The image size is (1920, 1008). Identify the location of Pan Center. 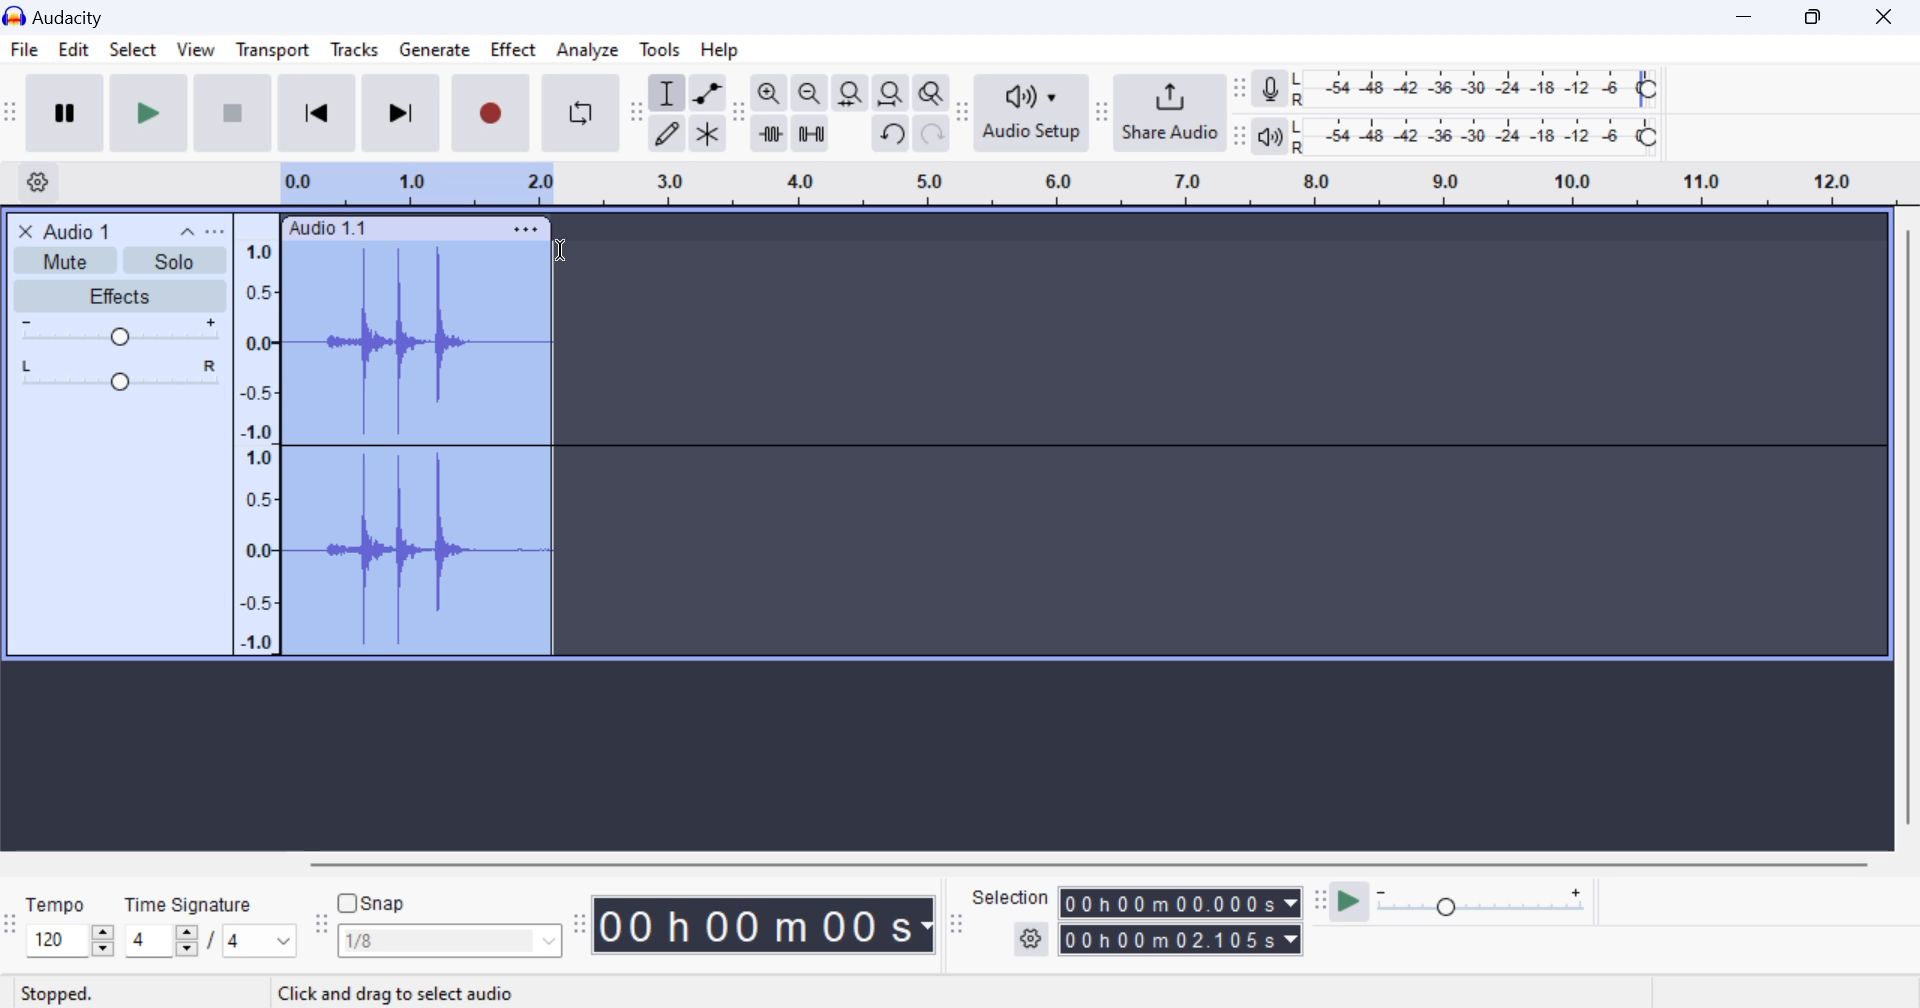
(125, 374).